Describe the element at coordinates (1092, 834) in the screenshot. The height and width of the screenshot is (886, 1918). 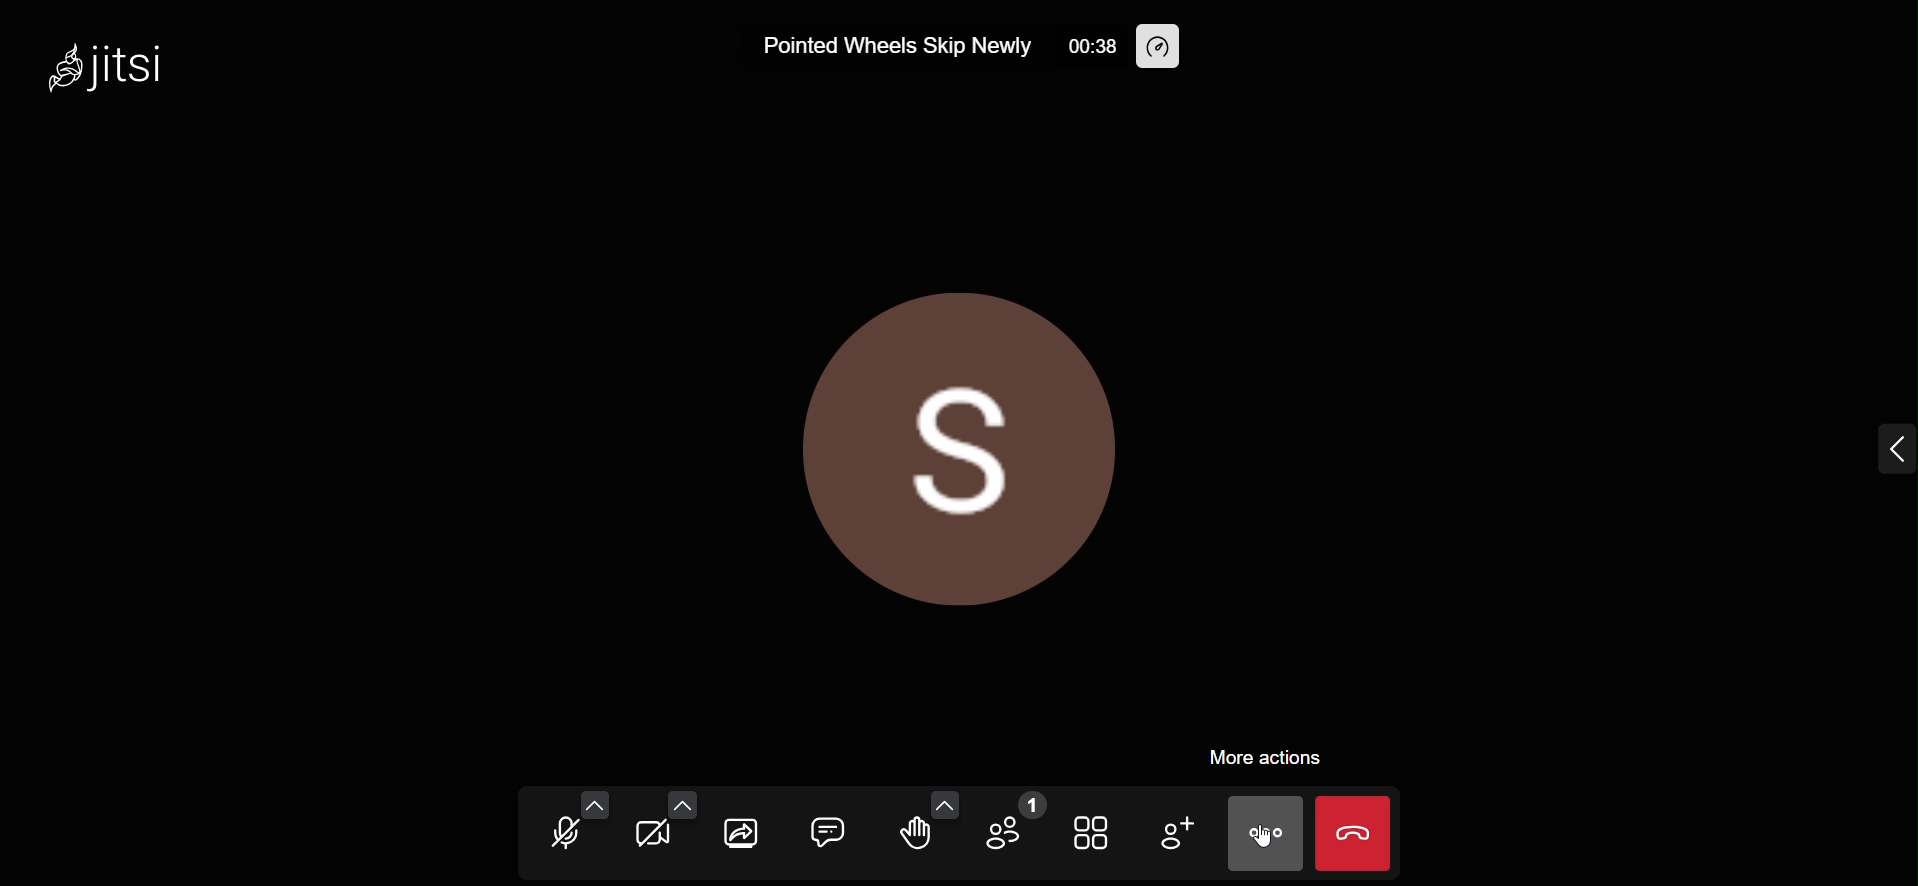
I see `toggle view` at that location.